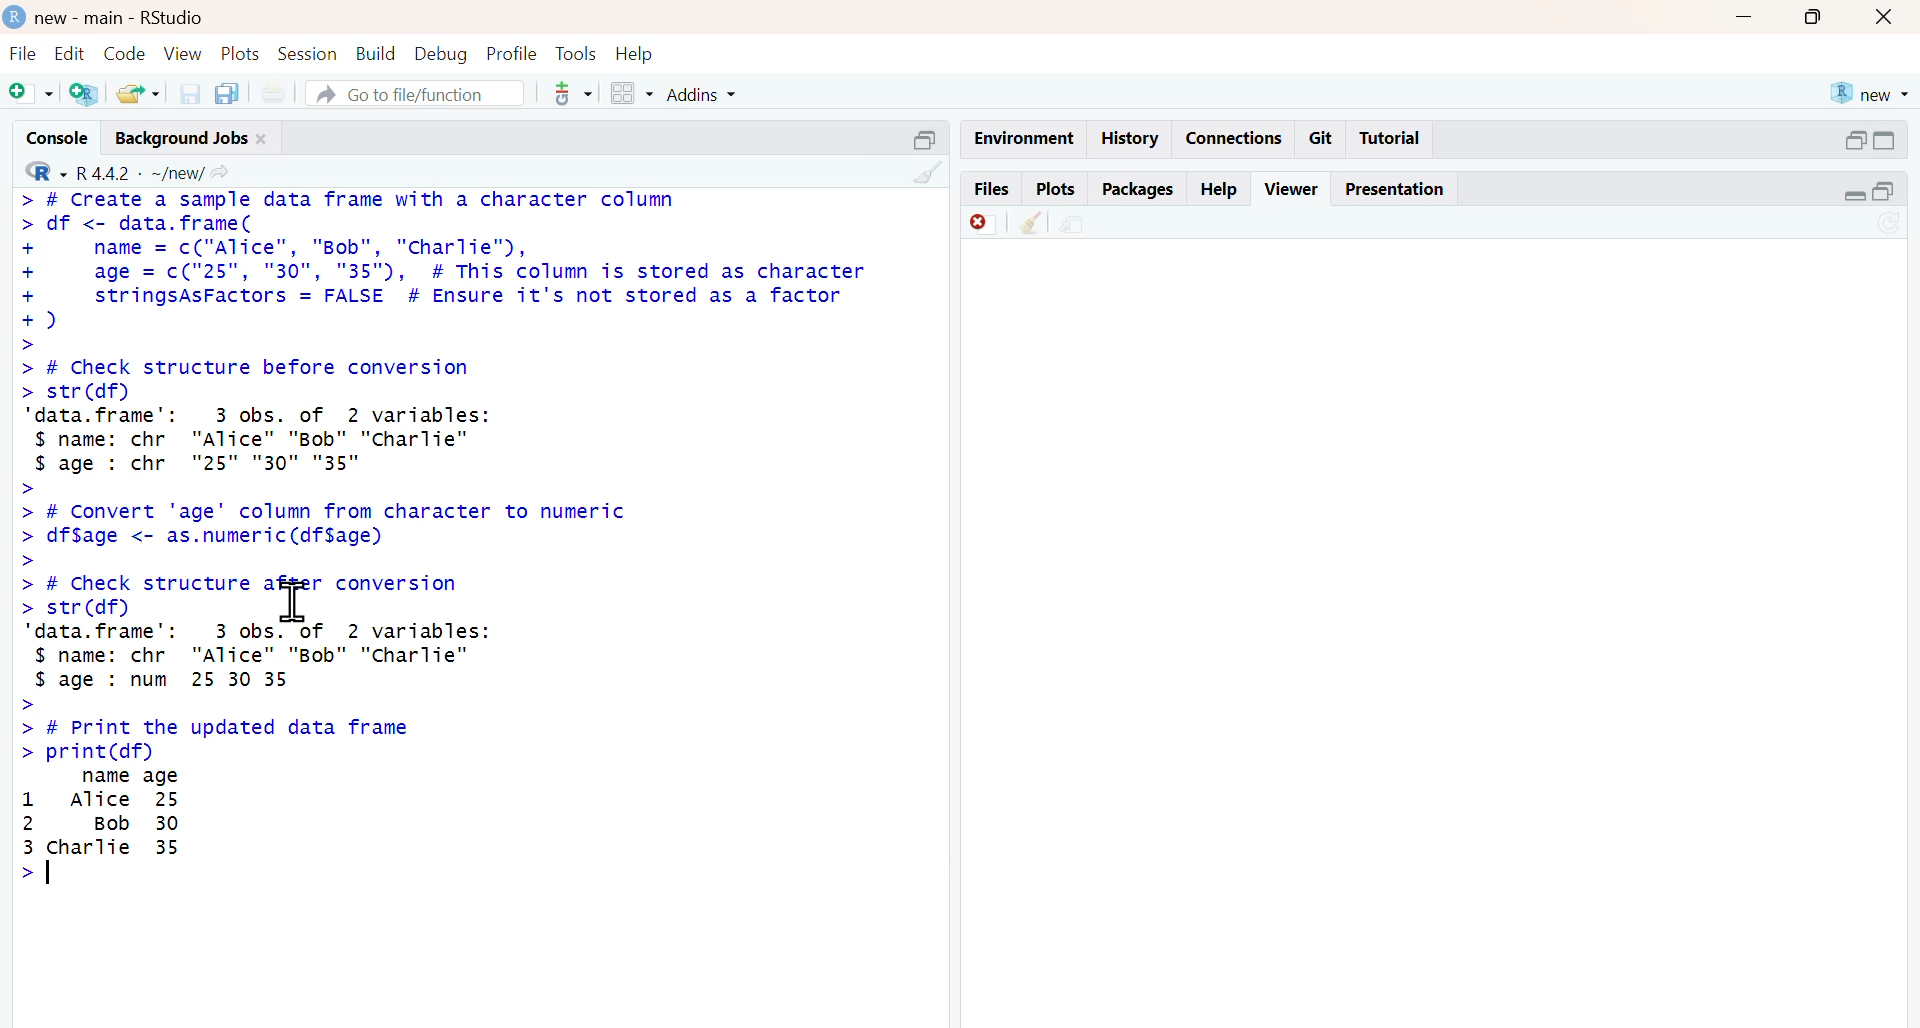 The width and height of the screenshot is (1920, 1028). I want to click on tools, so click(575, 93).